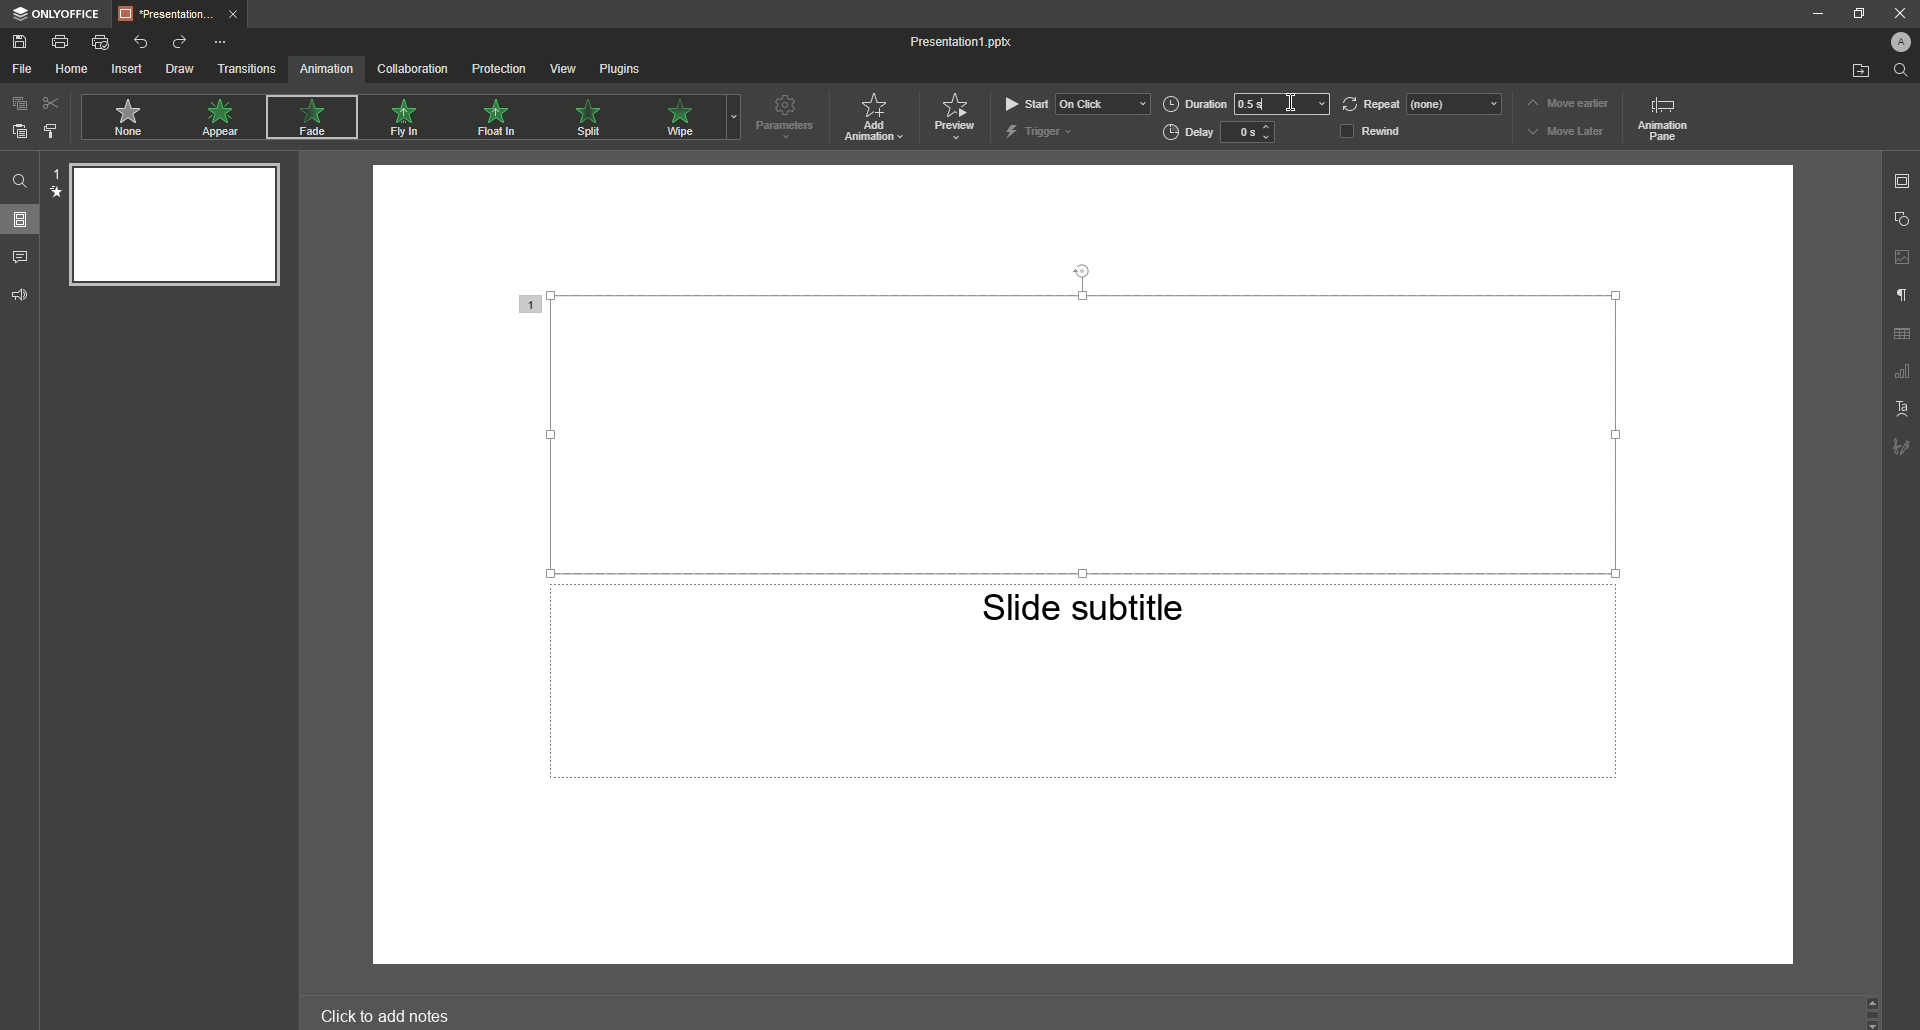 The width and height of the screenshot is (1920, 1030). Describe the element at coordinates (1378, 132) in the screenshot. I see `Rewind` at that location.